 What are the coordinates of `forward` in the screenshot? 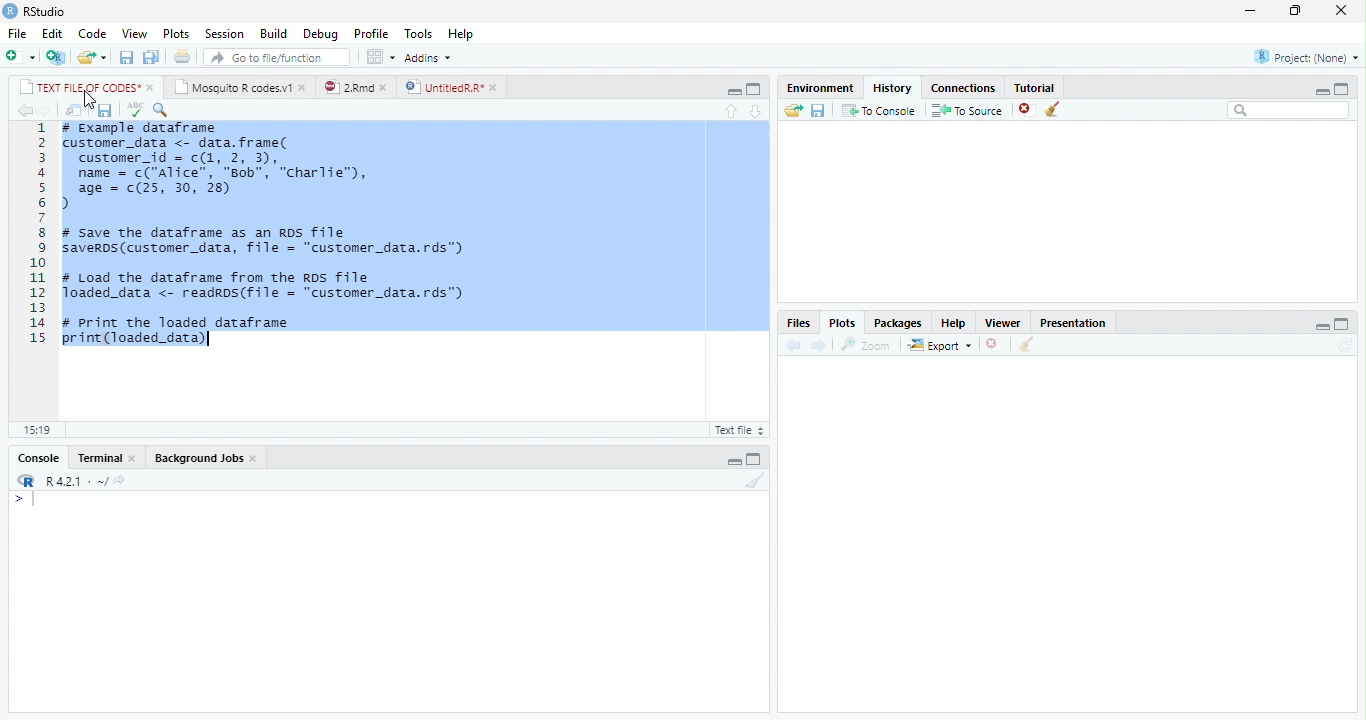 It's located at (817, 345).